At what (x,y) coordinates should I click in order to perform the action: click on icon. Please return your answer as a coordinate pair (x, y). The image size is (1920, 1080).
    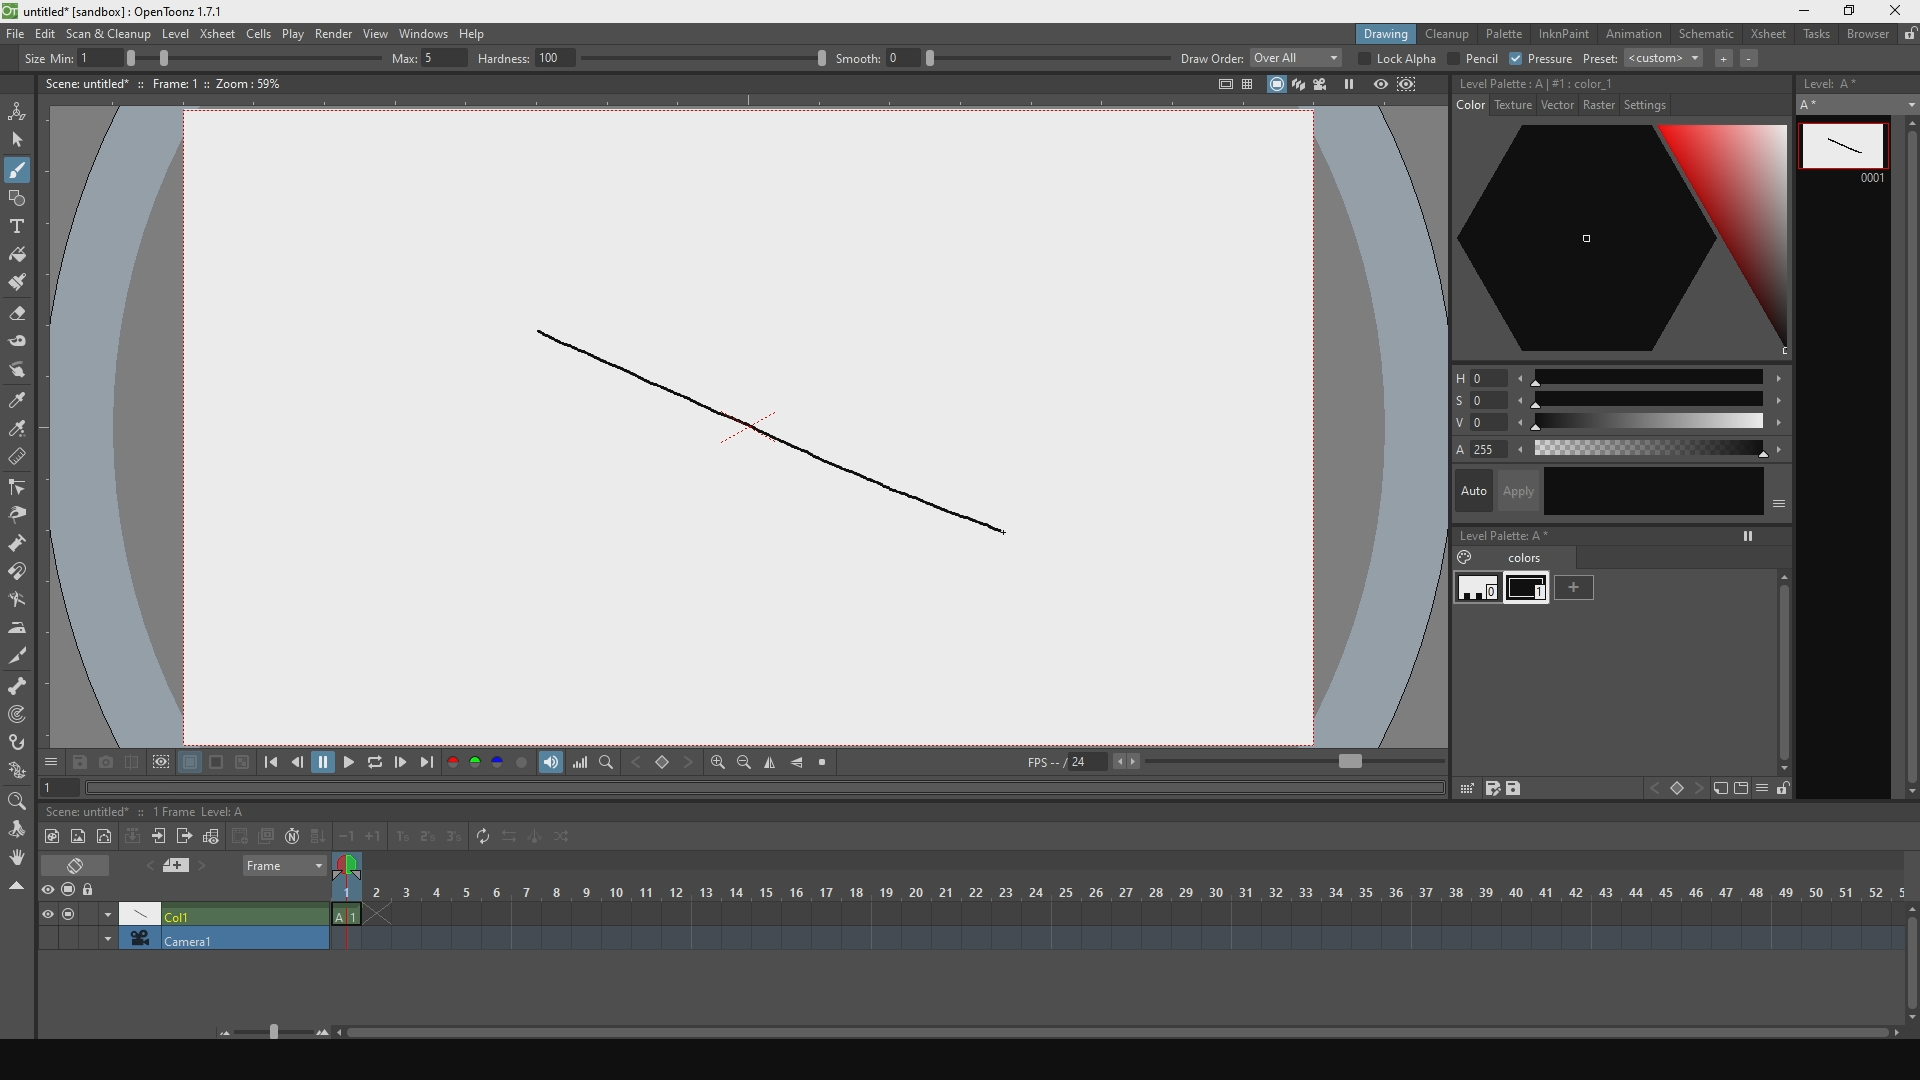
    Looking at the image, I should click on (1674, 787).